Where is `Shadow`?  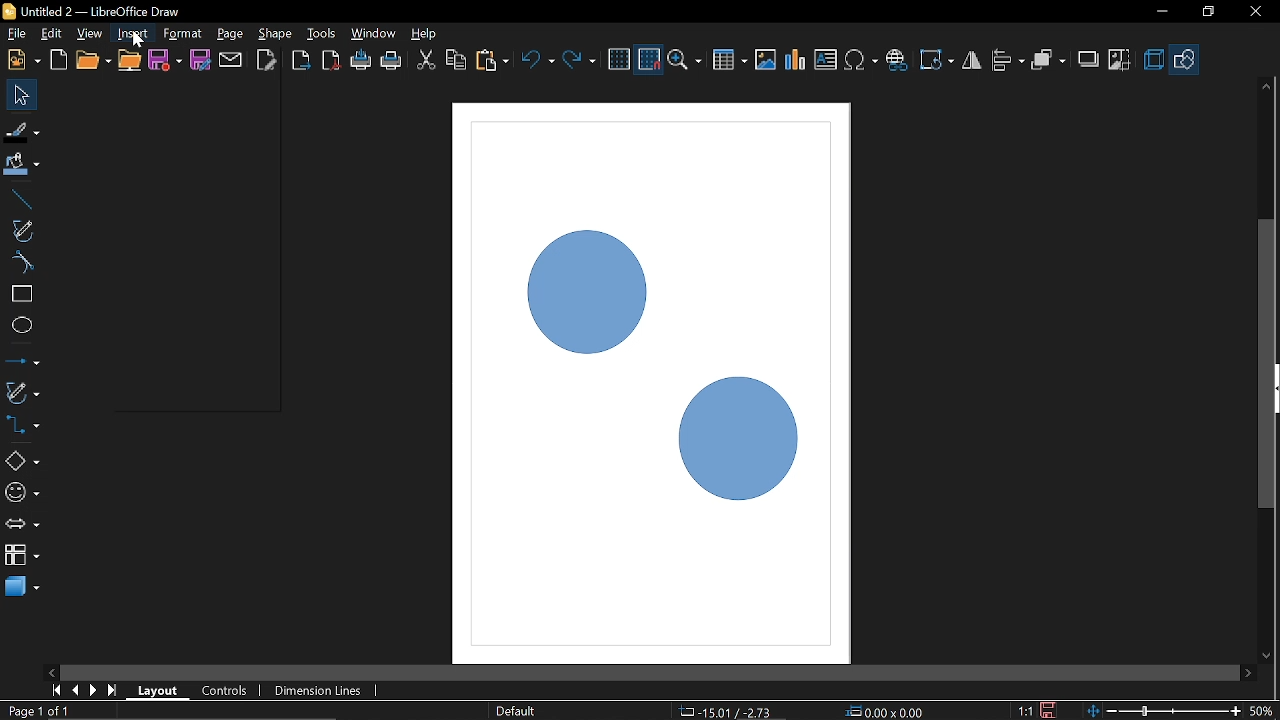 Shadow is located at coordinates (1089, 62).